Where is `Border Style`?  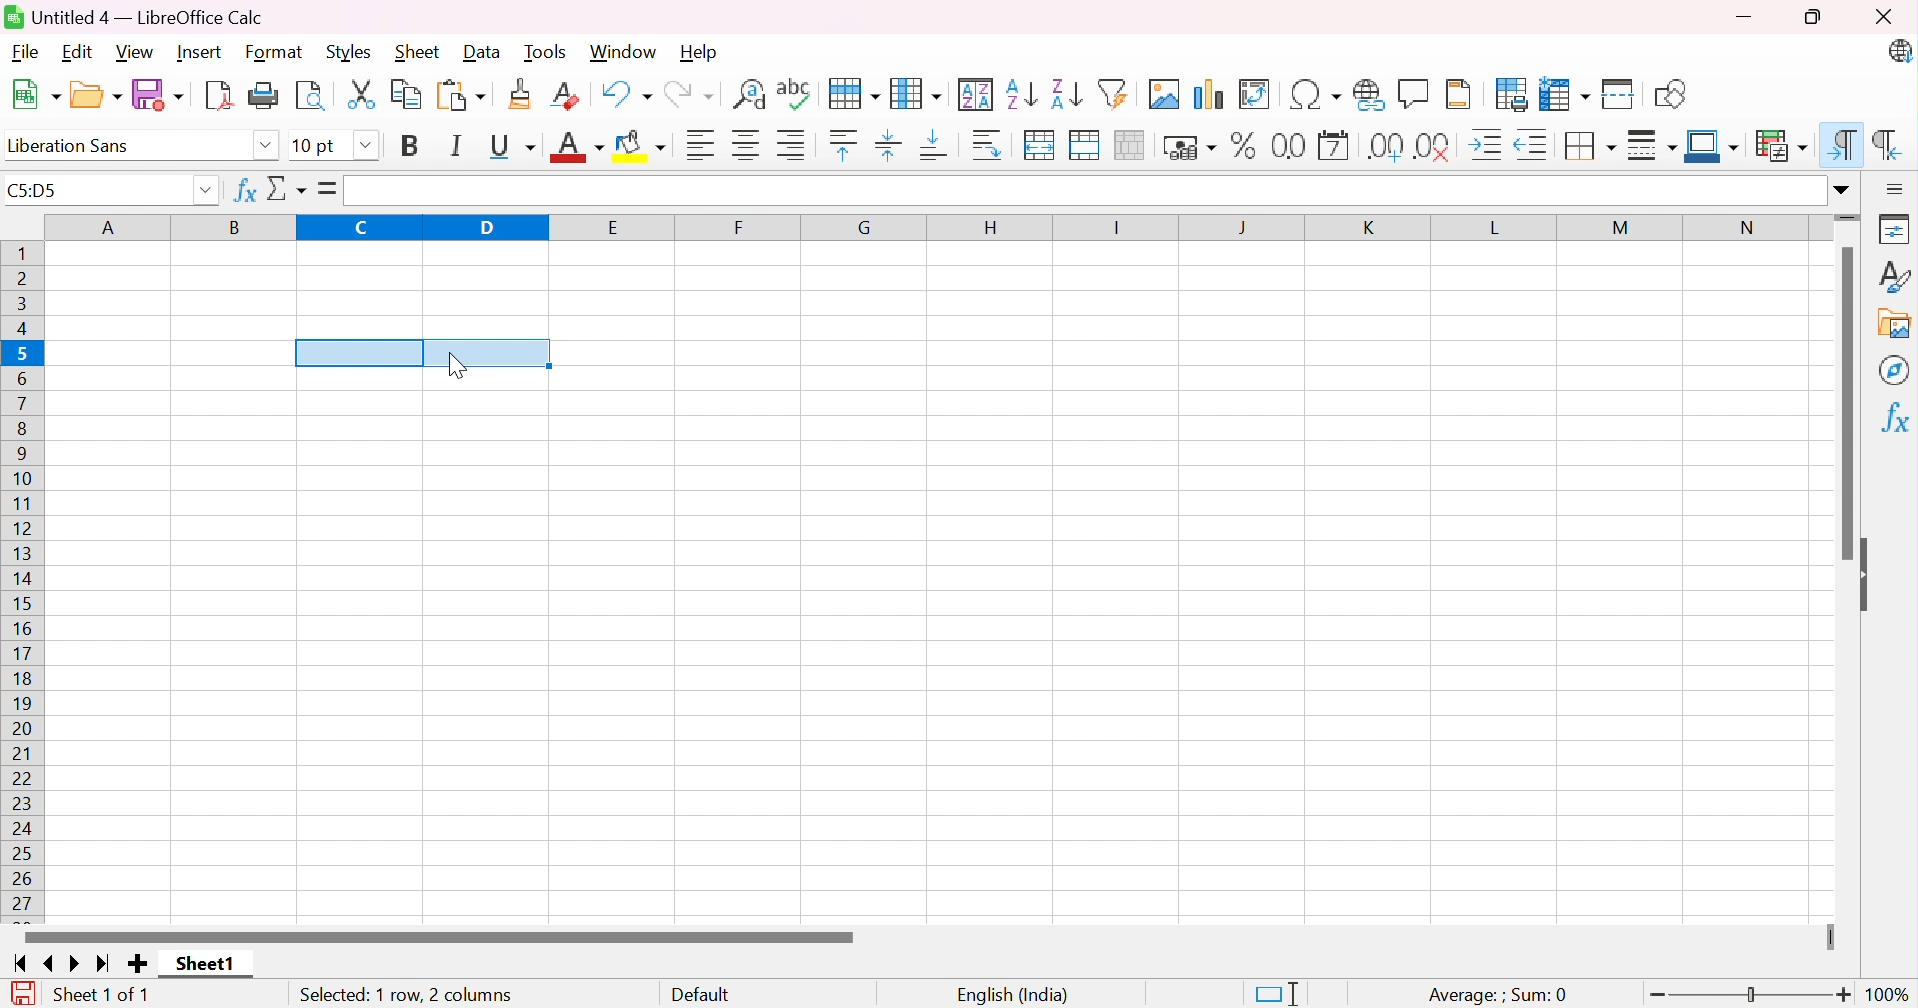
Border Style is located at coordinates (1653, 146).